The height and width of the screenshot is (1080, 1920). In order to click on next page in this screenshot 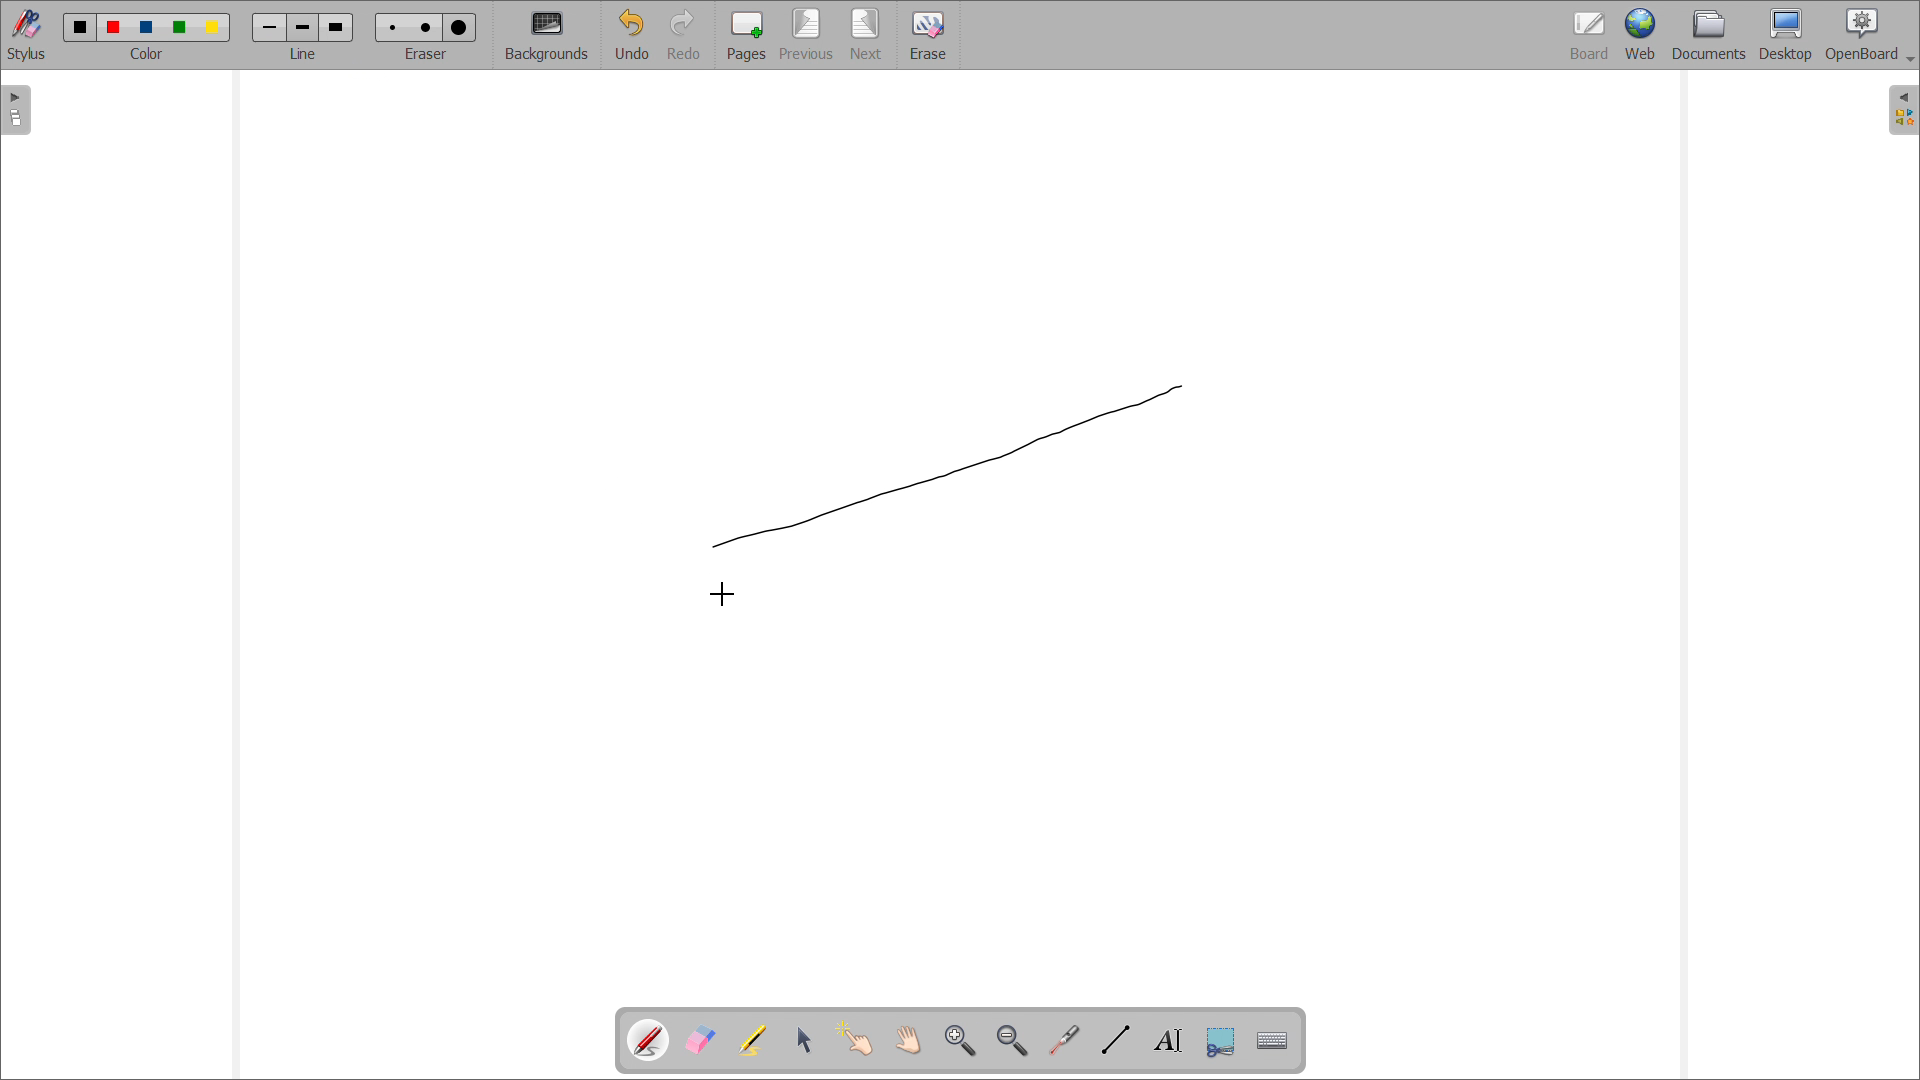, I will do `click(867, 35)`.